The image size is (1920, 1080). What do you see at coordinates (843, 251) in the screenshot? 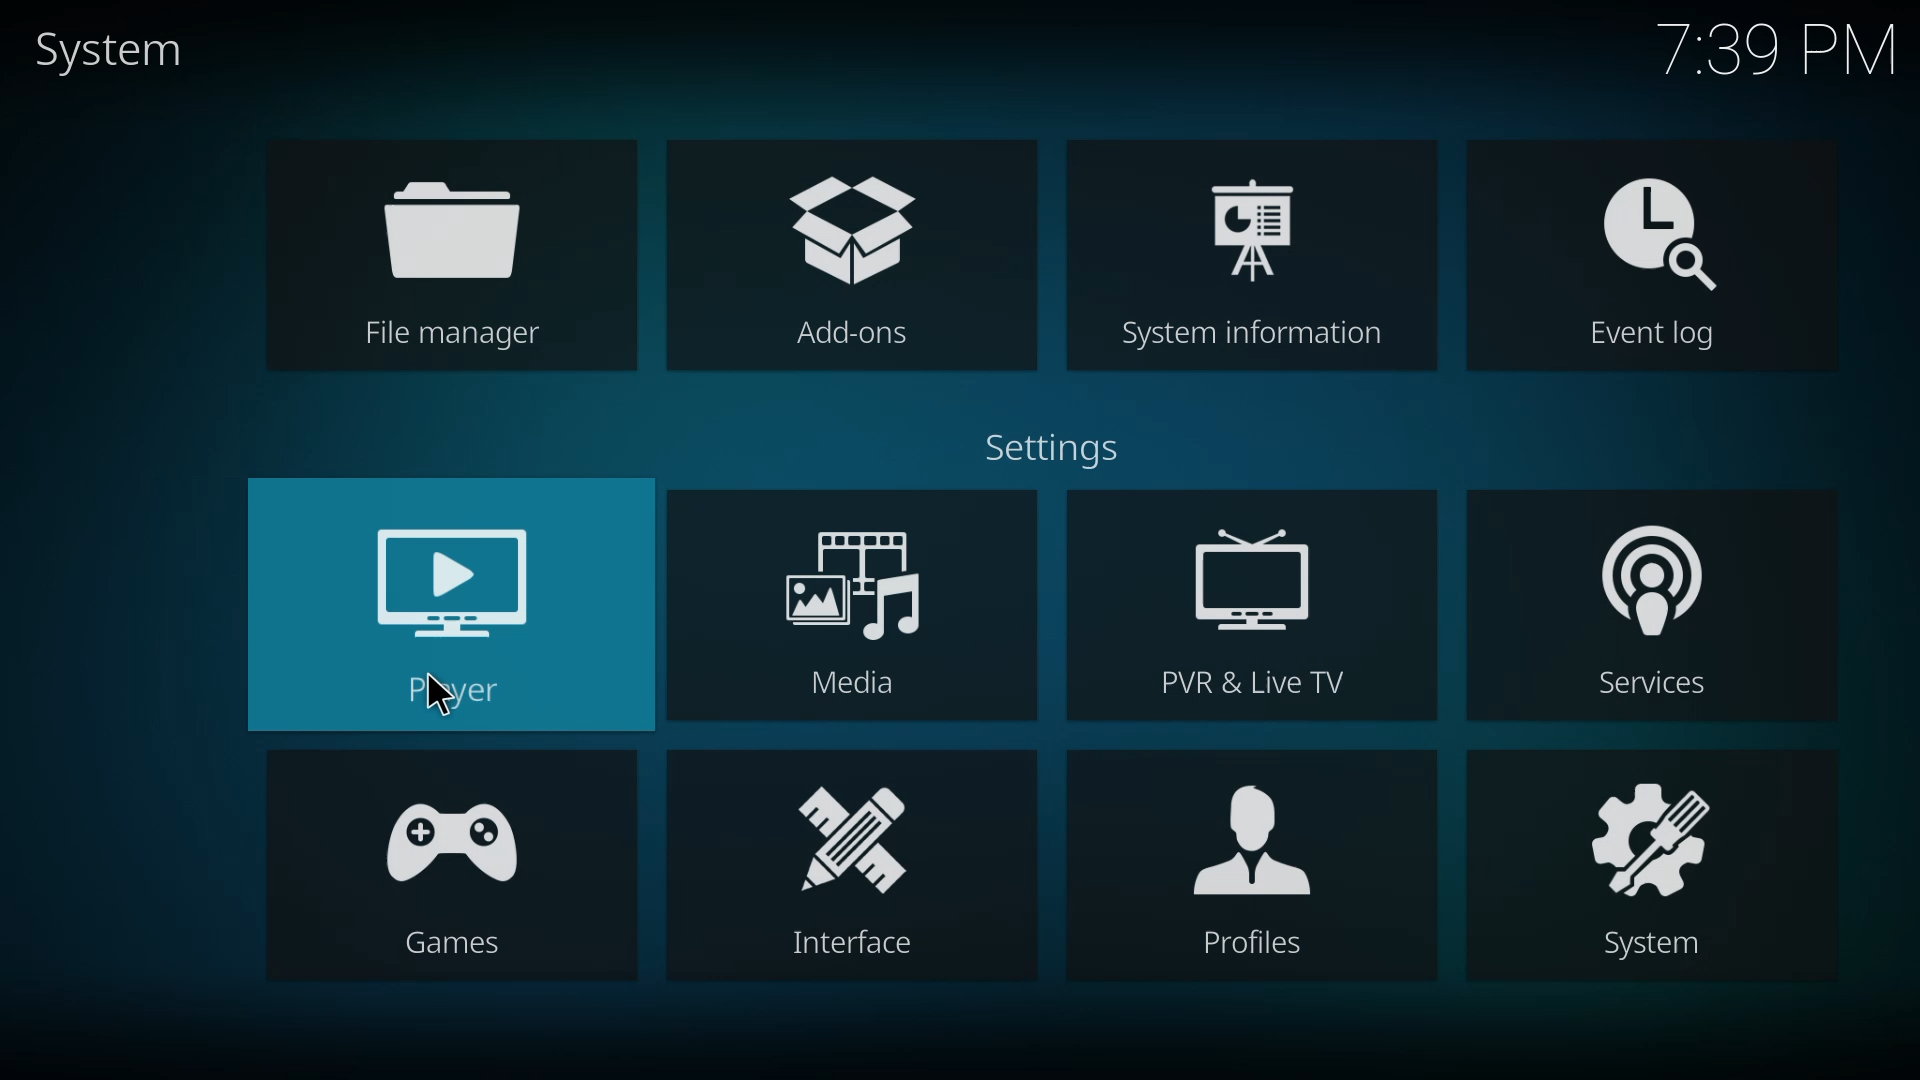
I see `add-ons` at bounding box center [843, 251].